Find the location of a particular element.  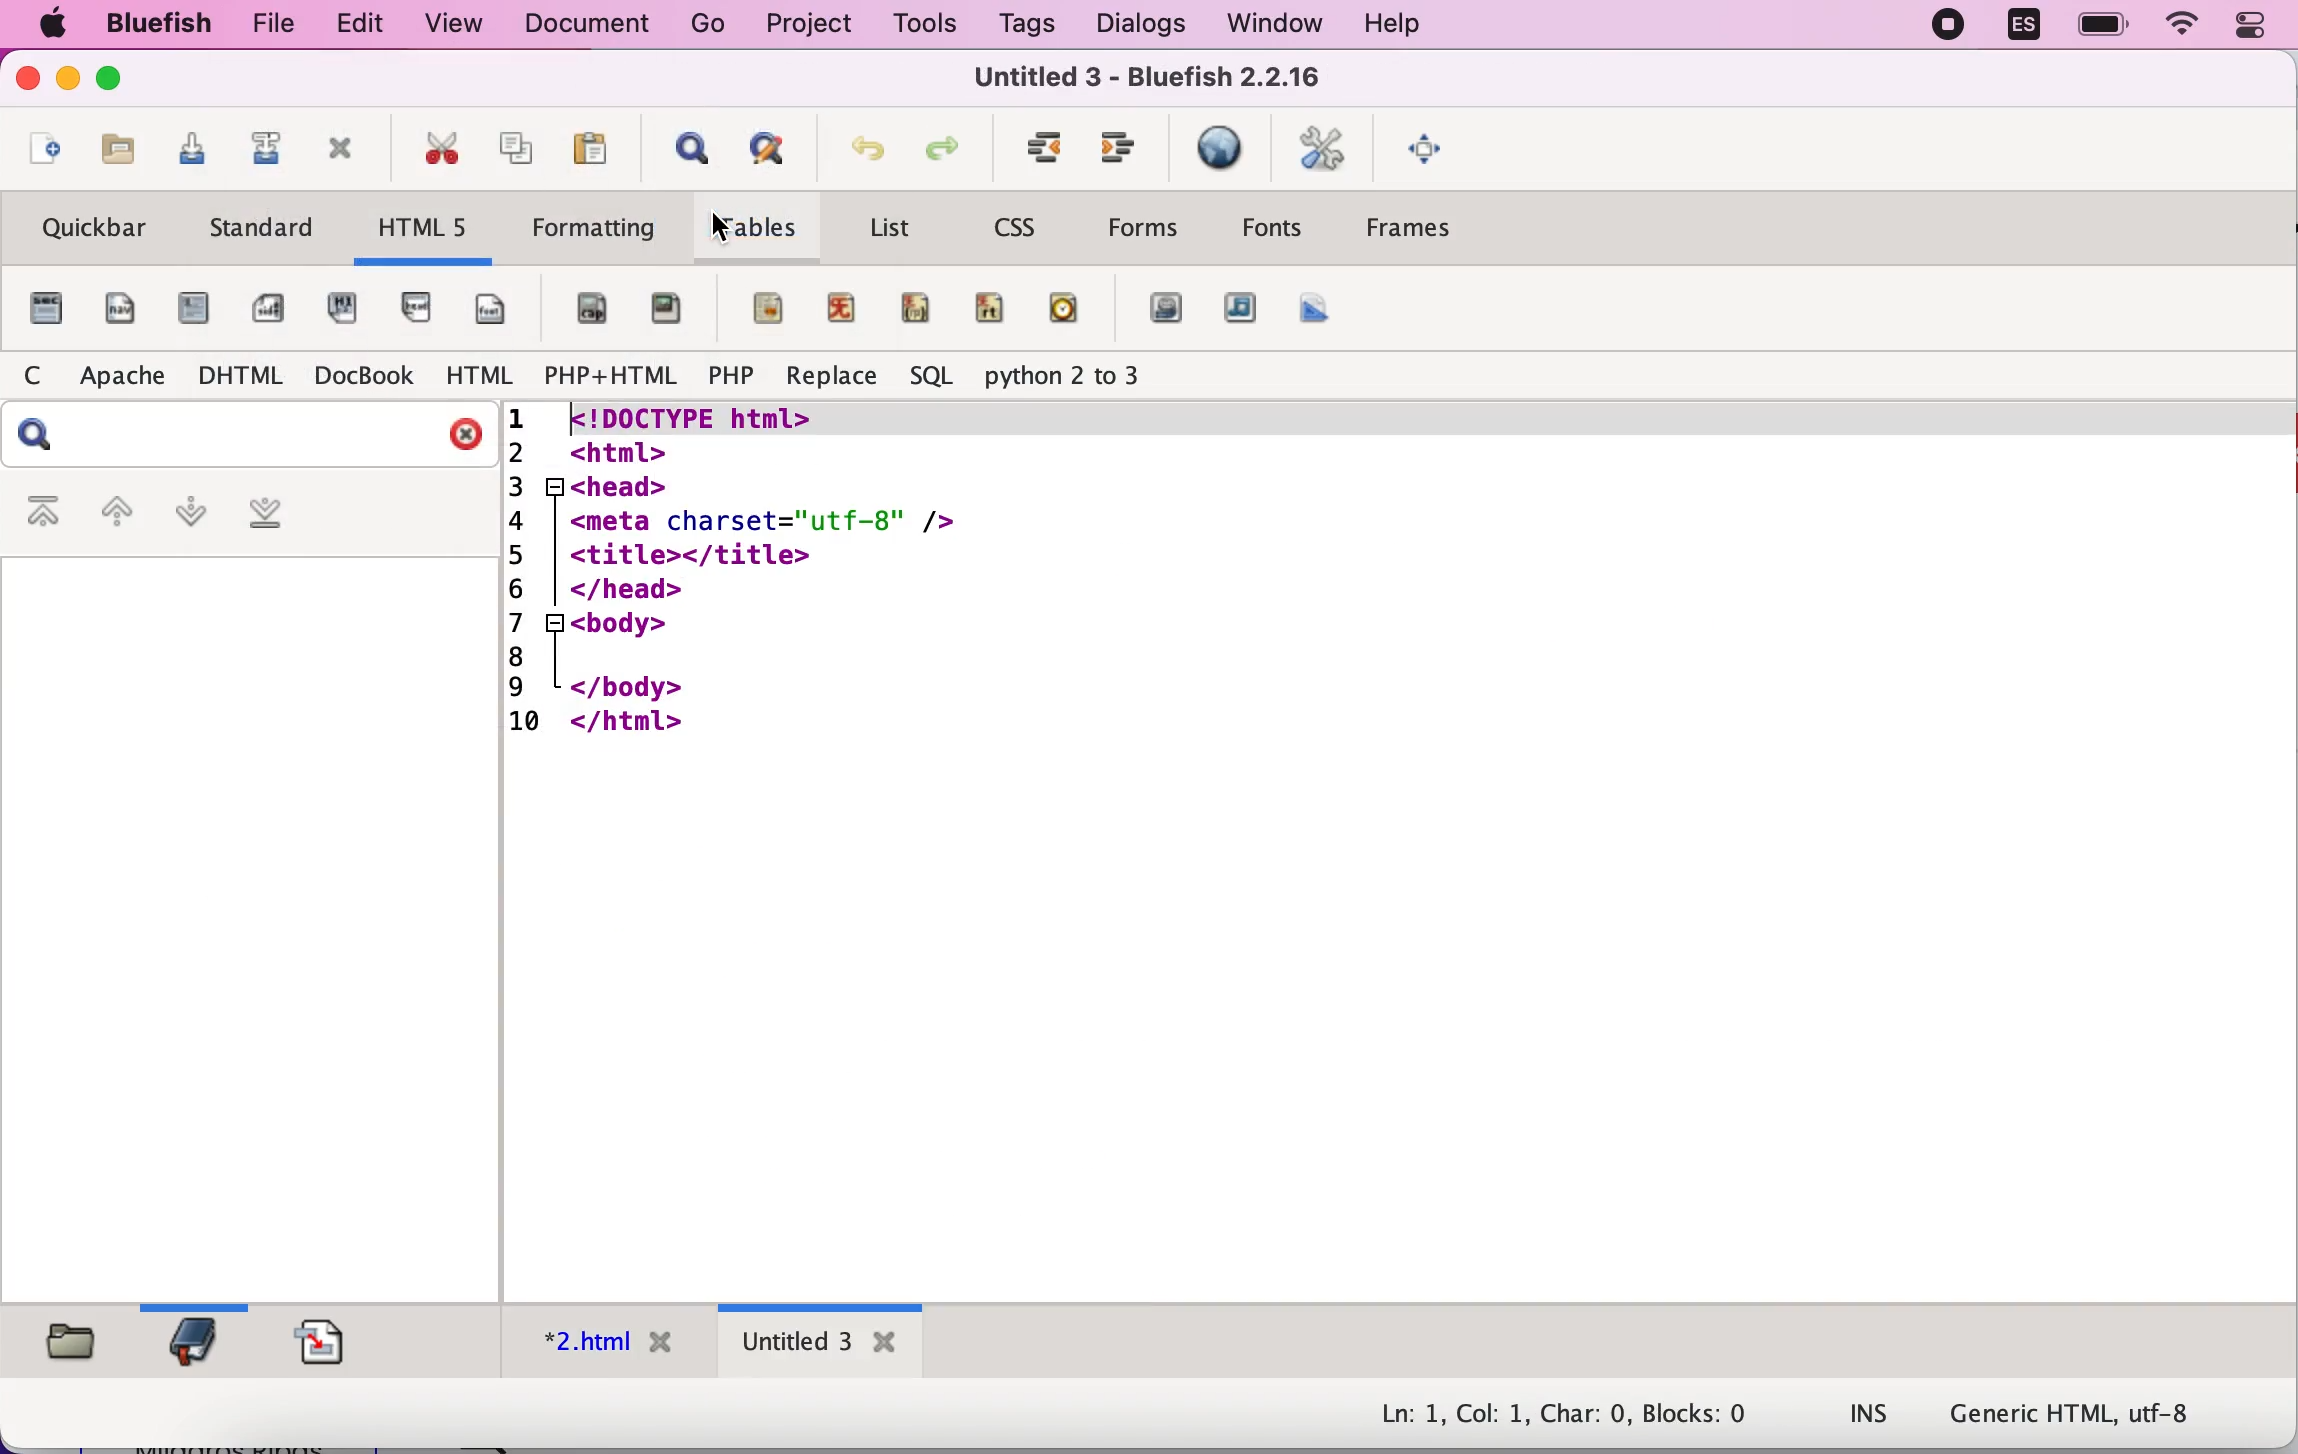

filebrowser is located at coordinates (78, 1346).